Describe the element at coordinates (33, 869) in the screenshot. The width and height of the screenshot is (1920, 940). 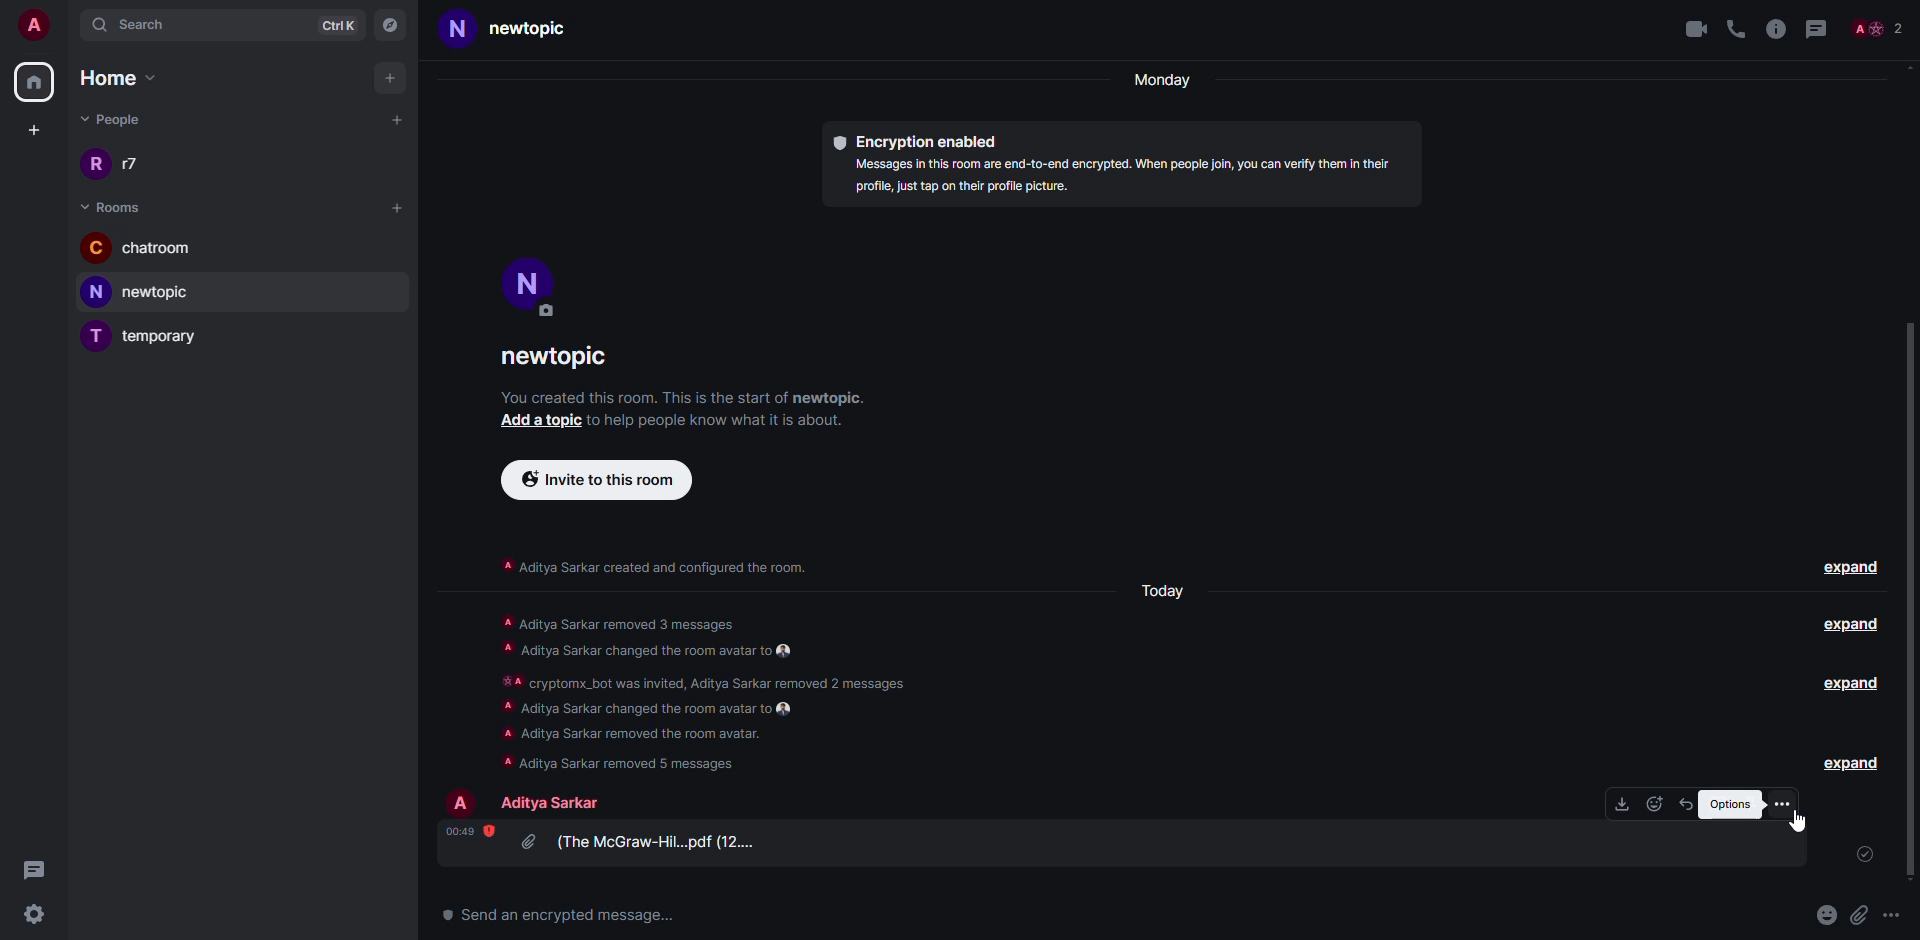
I see `threads` at that location.